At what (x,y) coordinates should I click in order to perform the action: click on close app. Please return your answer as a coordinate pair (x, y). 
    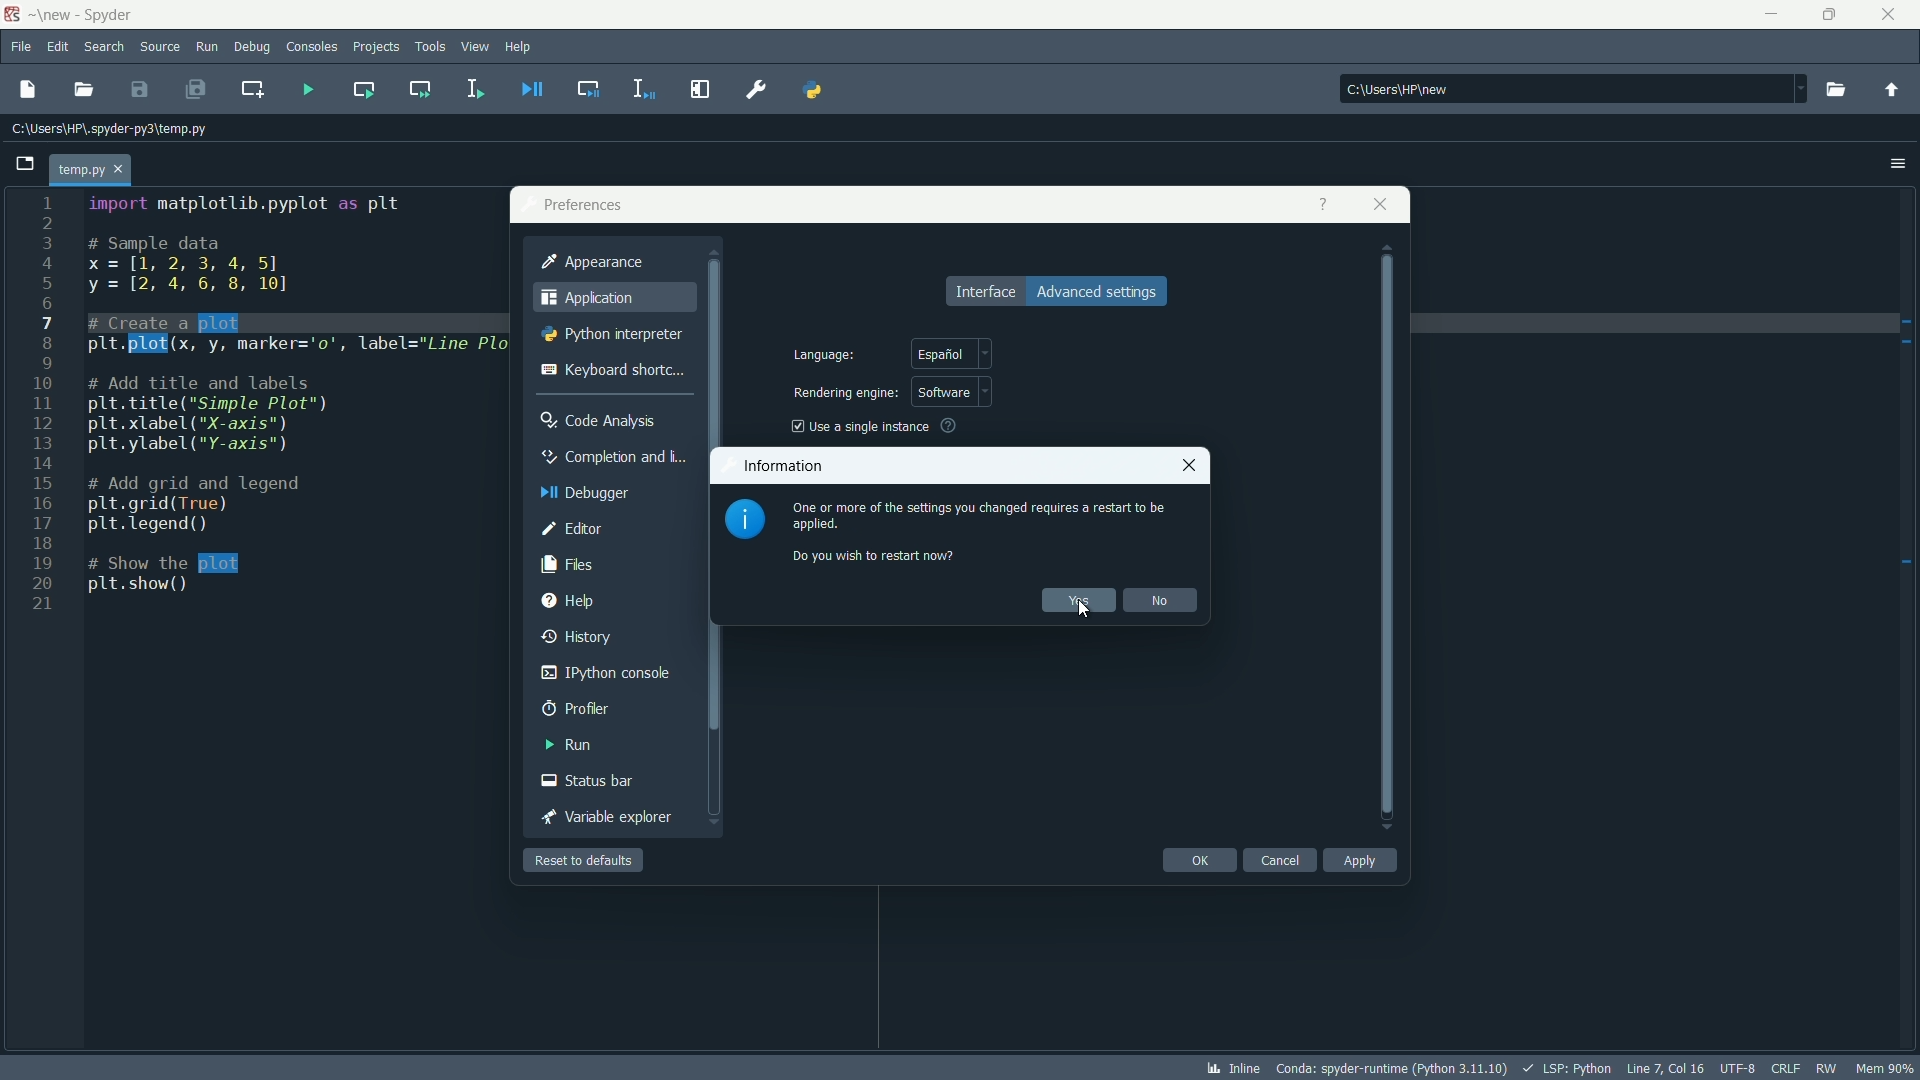
    Looking at the image, I should click on (1894, 15).